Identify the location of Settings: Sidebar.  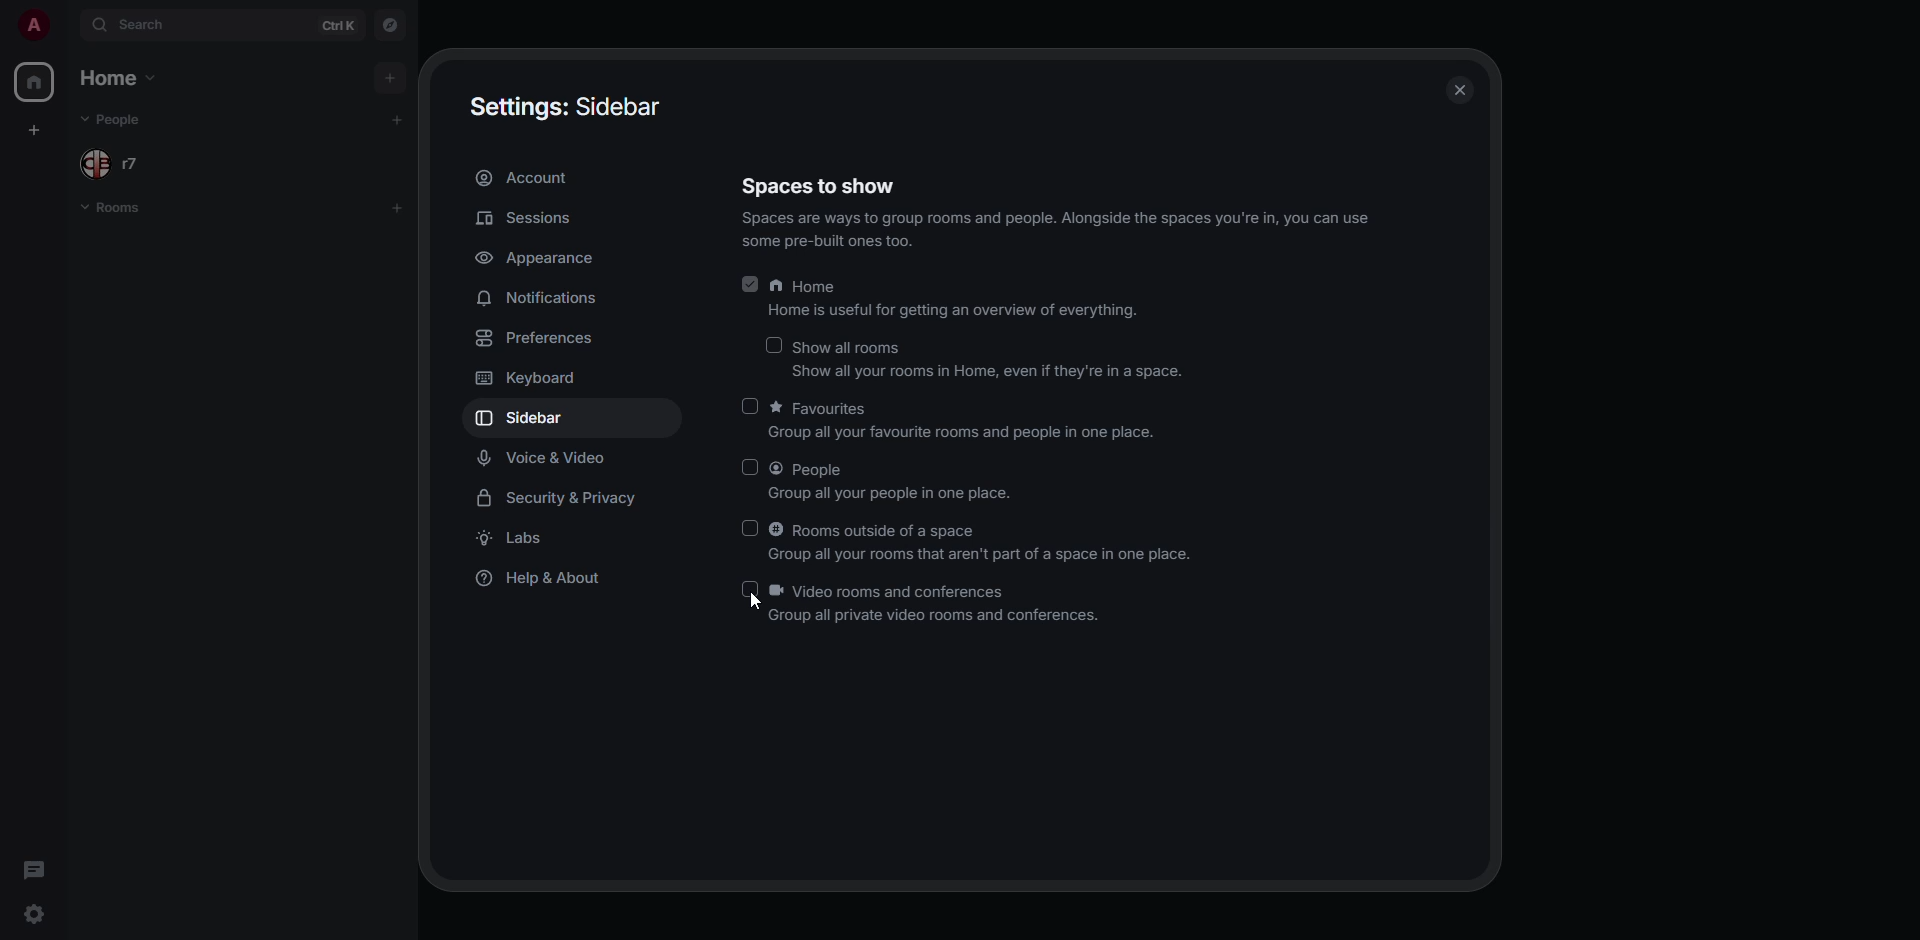
(567, 107).